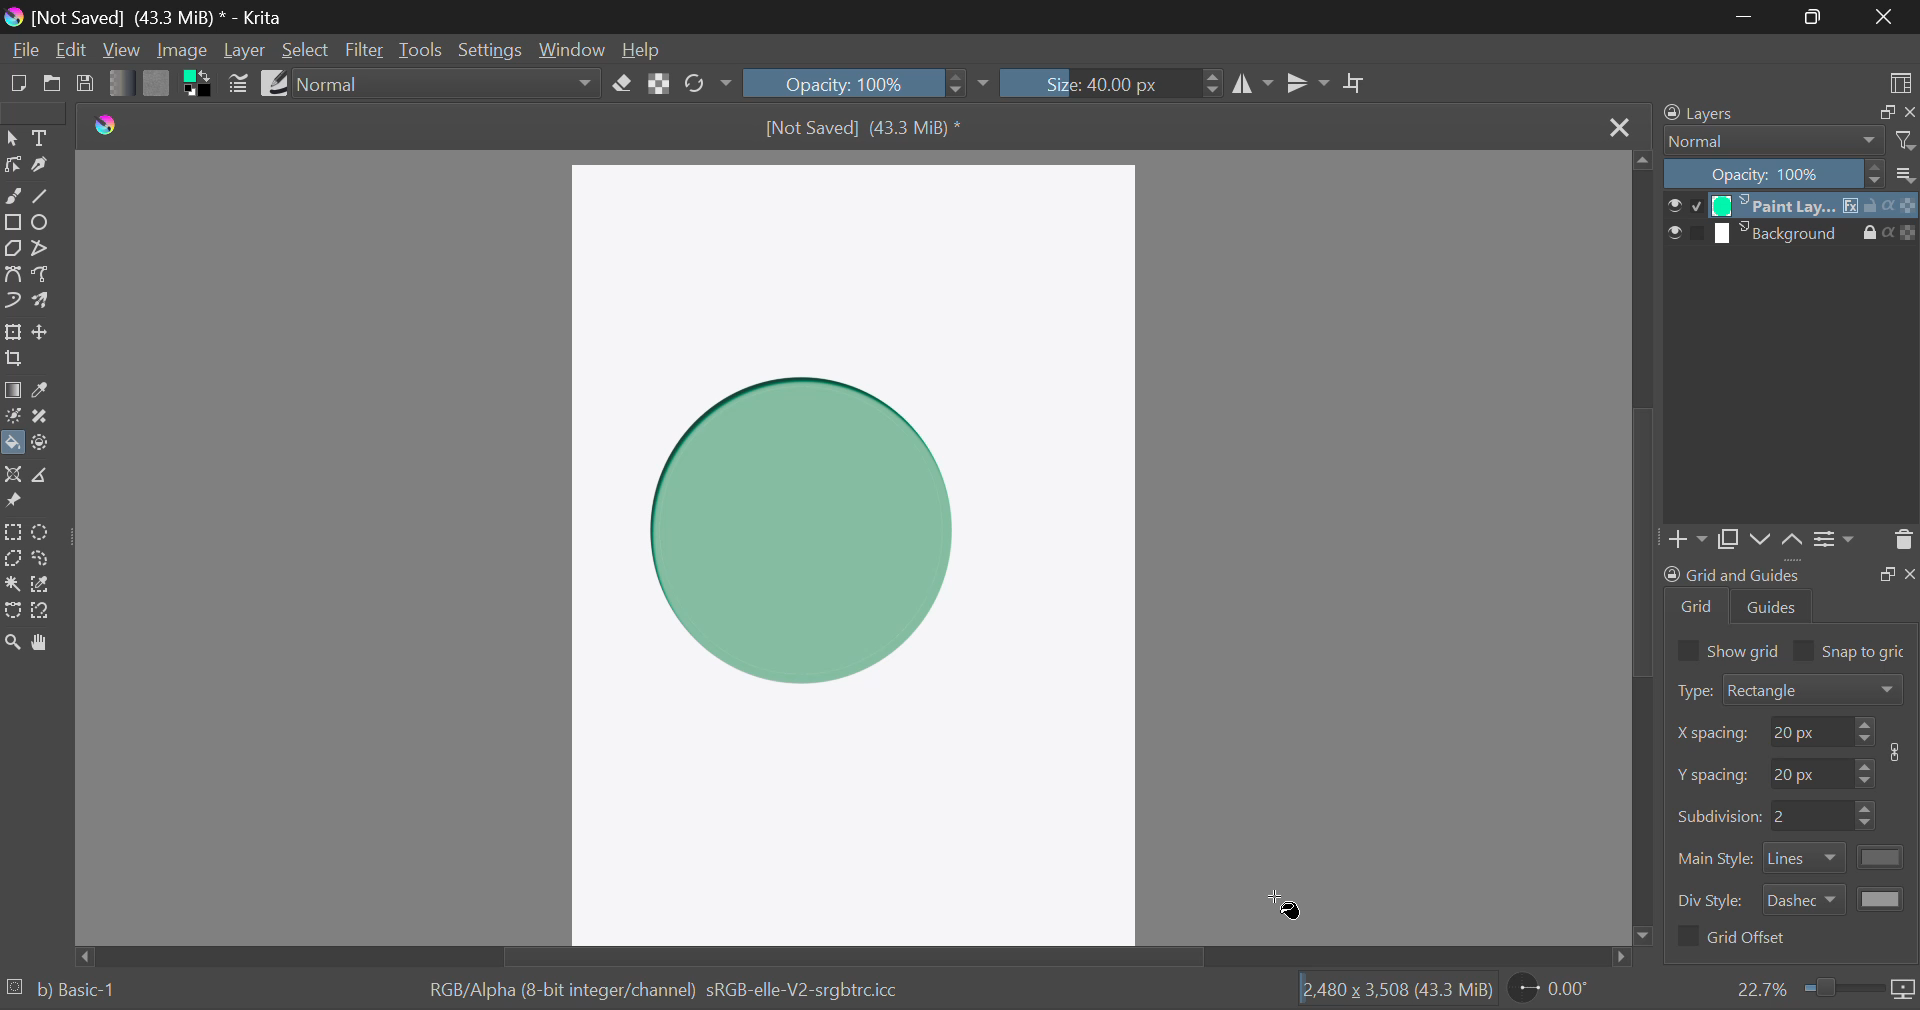 Image resolution: width=1920 pixels, height=1010 pixels. I want to click on Delete Layer, so click(1902, 544).